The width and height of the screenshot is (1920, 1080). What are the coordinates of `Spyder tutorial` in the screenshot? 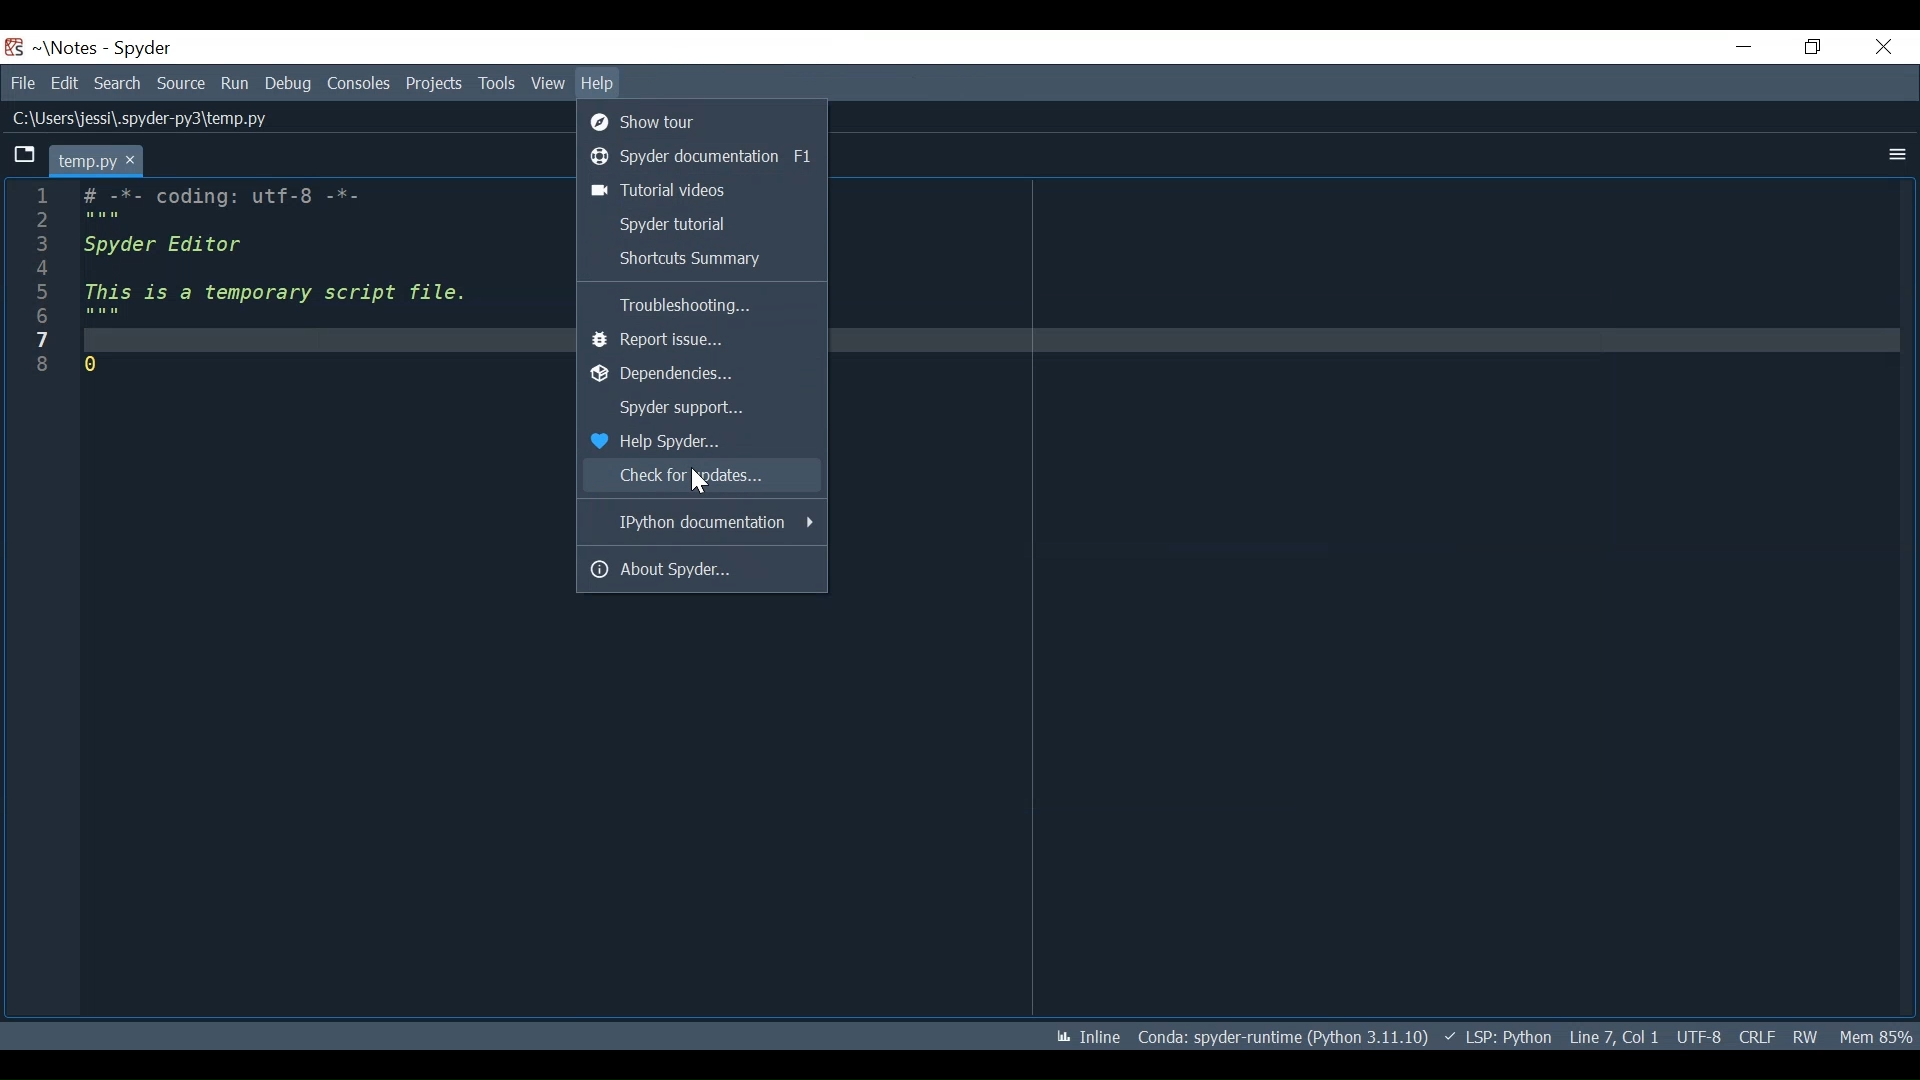 It's located at (700, 223).